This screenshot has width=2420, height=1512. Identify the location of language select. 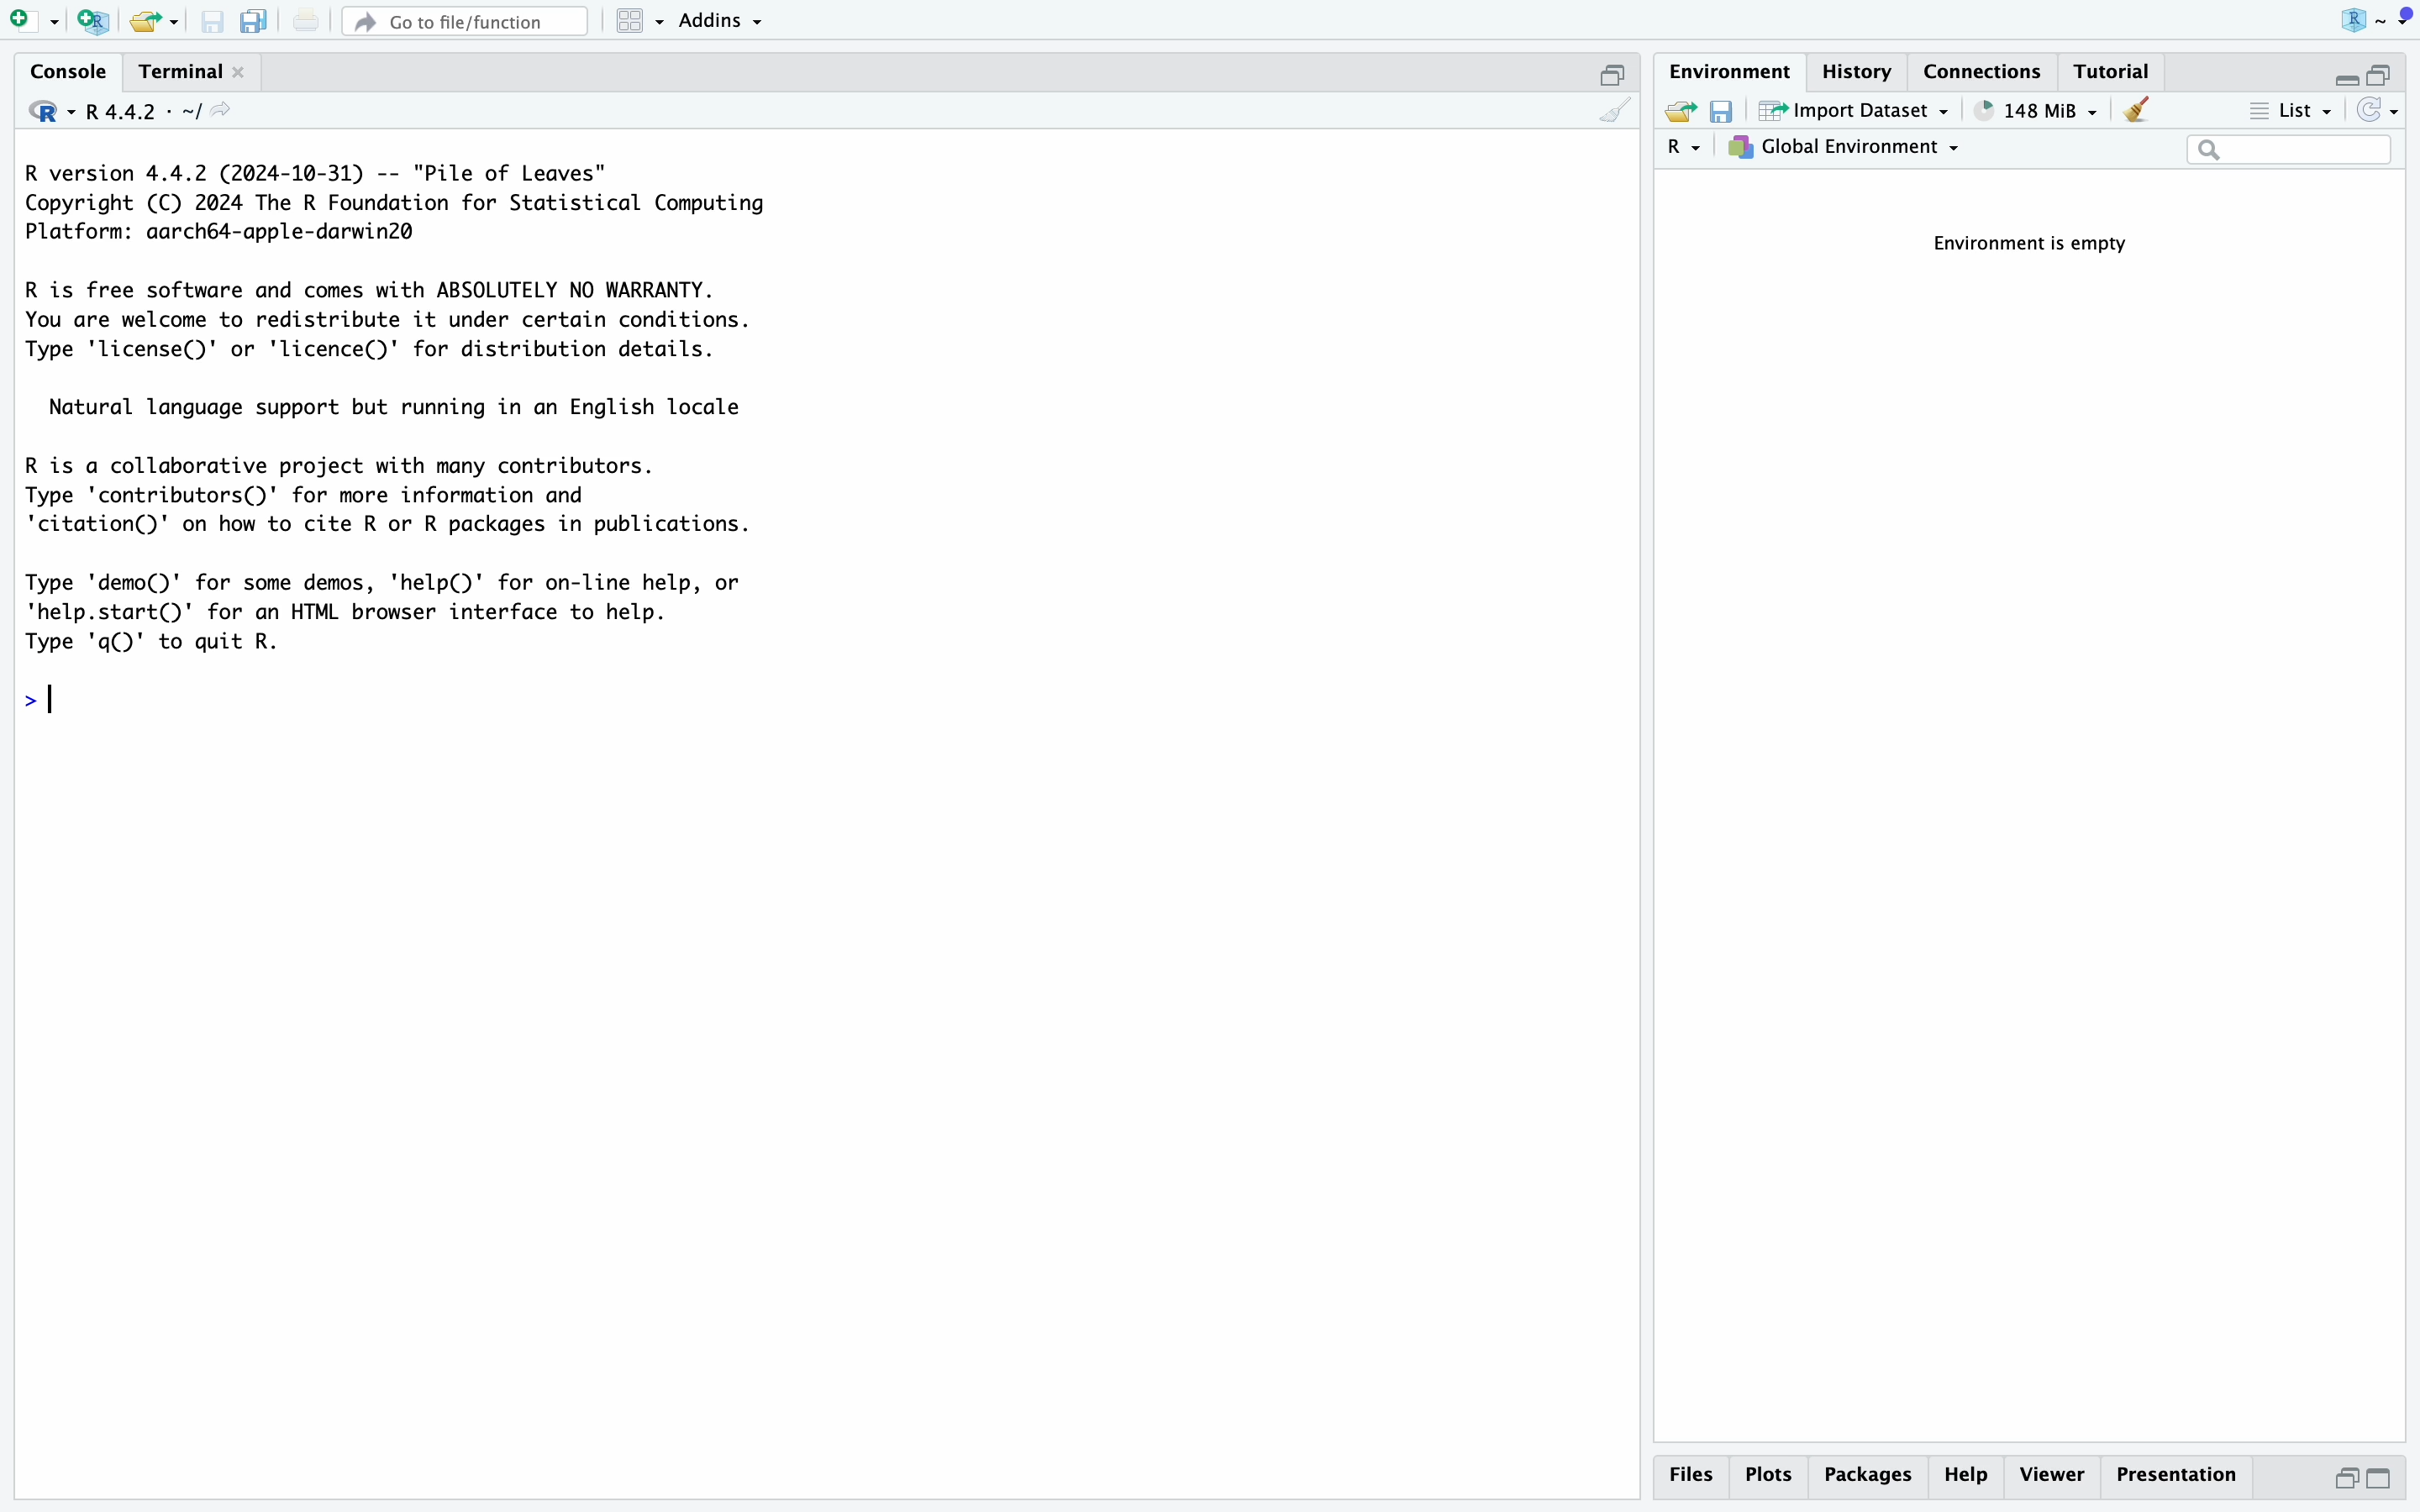
(1685, 150).